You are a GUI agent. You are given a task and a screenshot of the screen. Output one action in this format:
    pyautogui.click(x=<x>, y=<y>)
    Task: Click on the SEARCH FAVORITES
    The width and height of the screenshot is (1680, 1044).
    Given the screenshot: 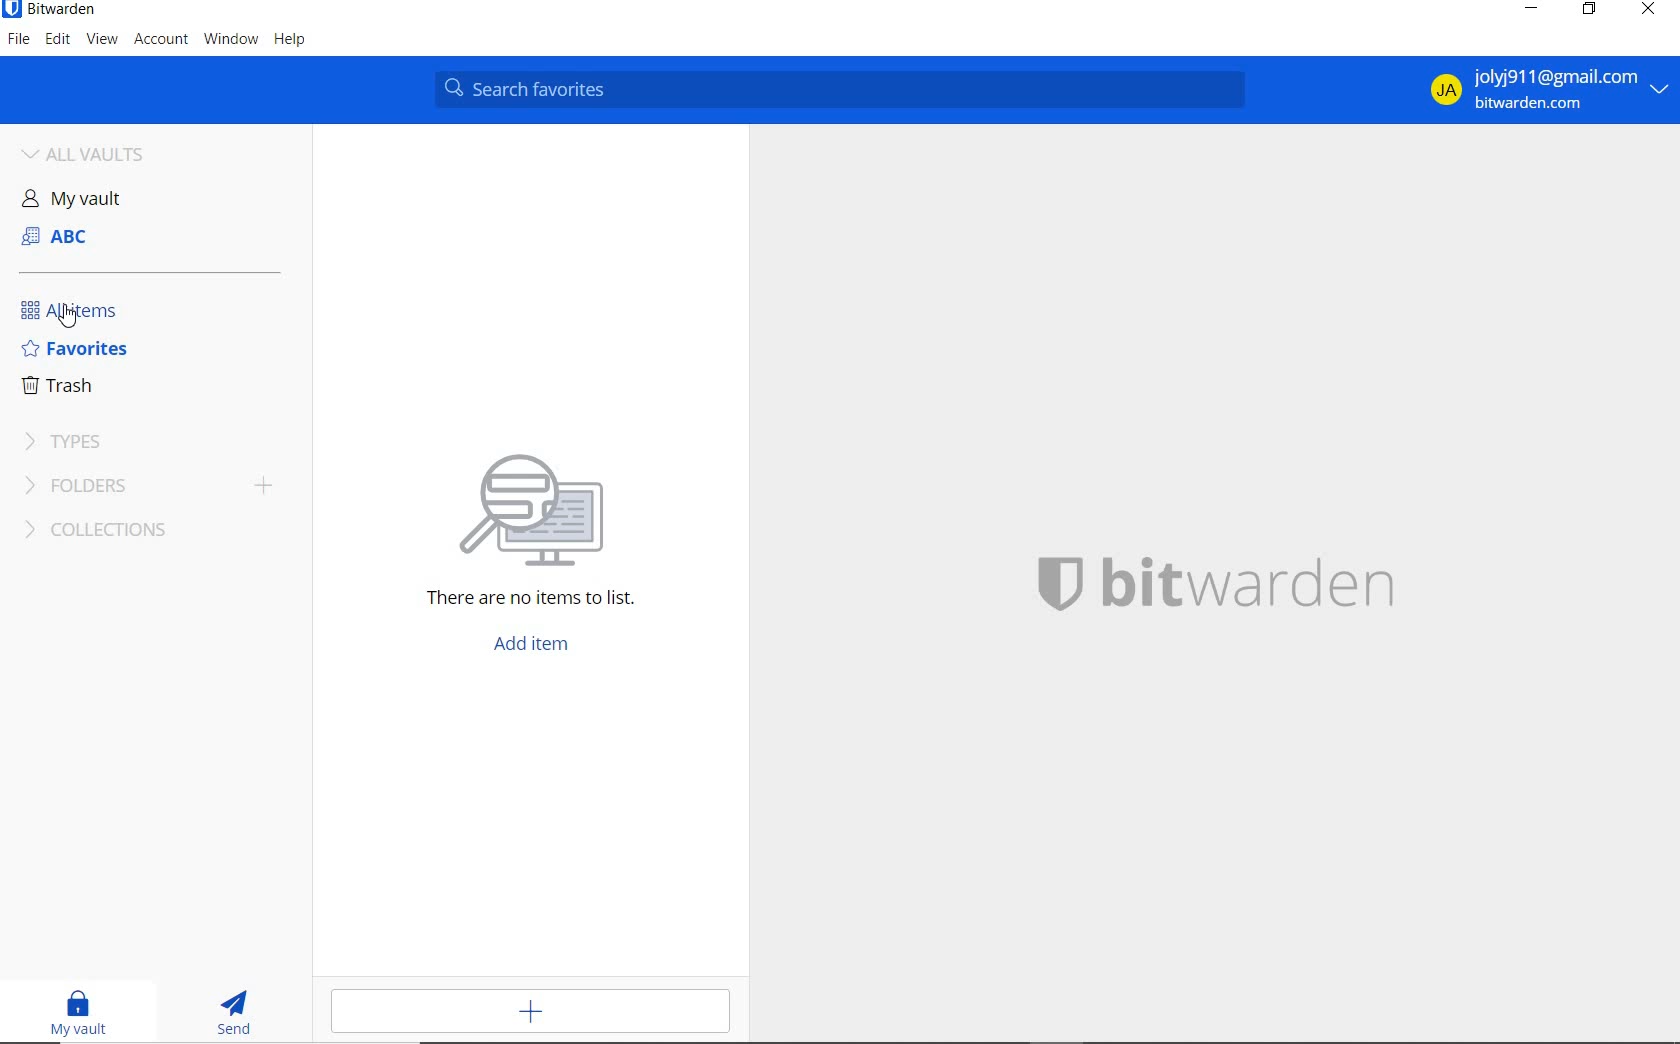 What is the action you would take?
    pyautogui.click(x=844, y=89)
    